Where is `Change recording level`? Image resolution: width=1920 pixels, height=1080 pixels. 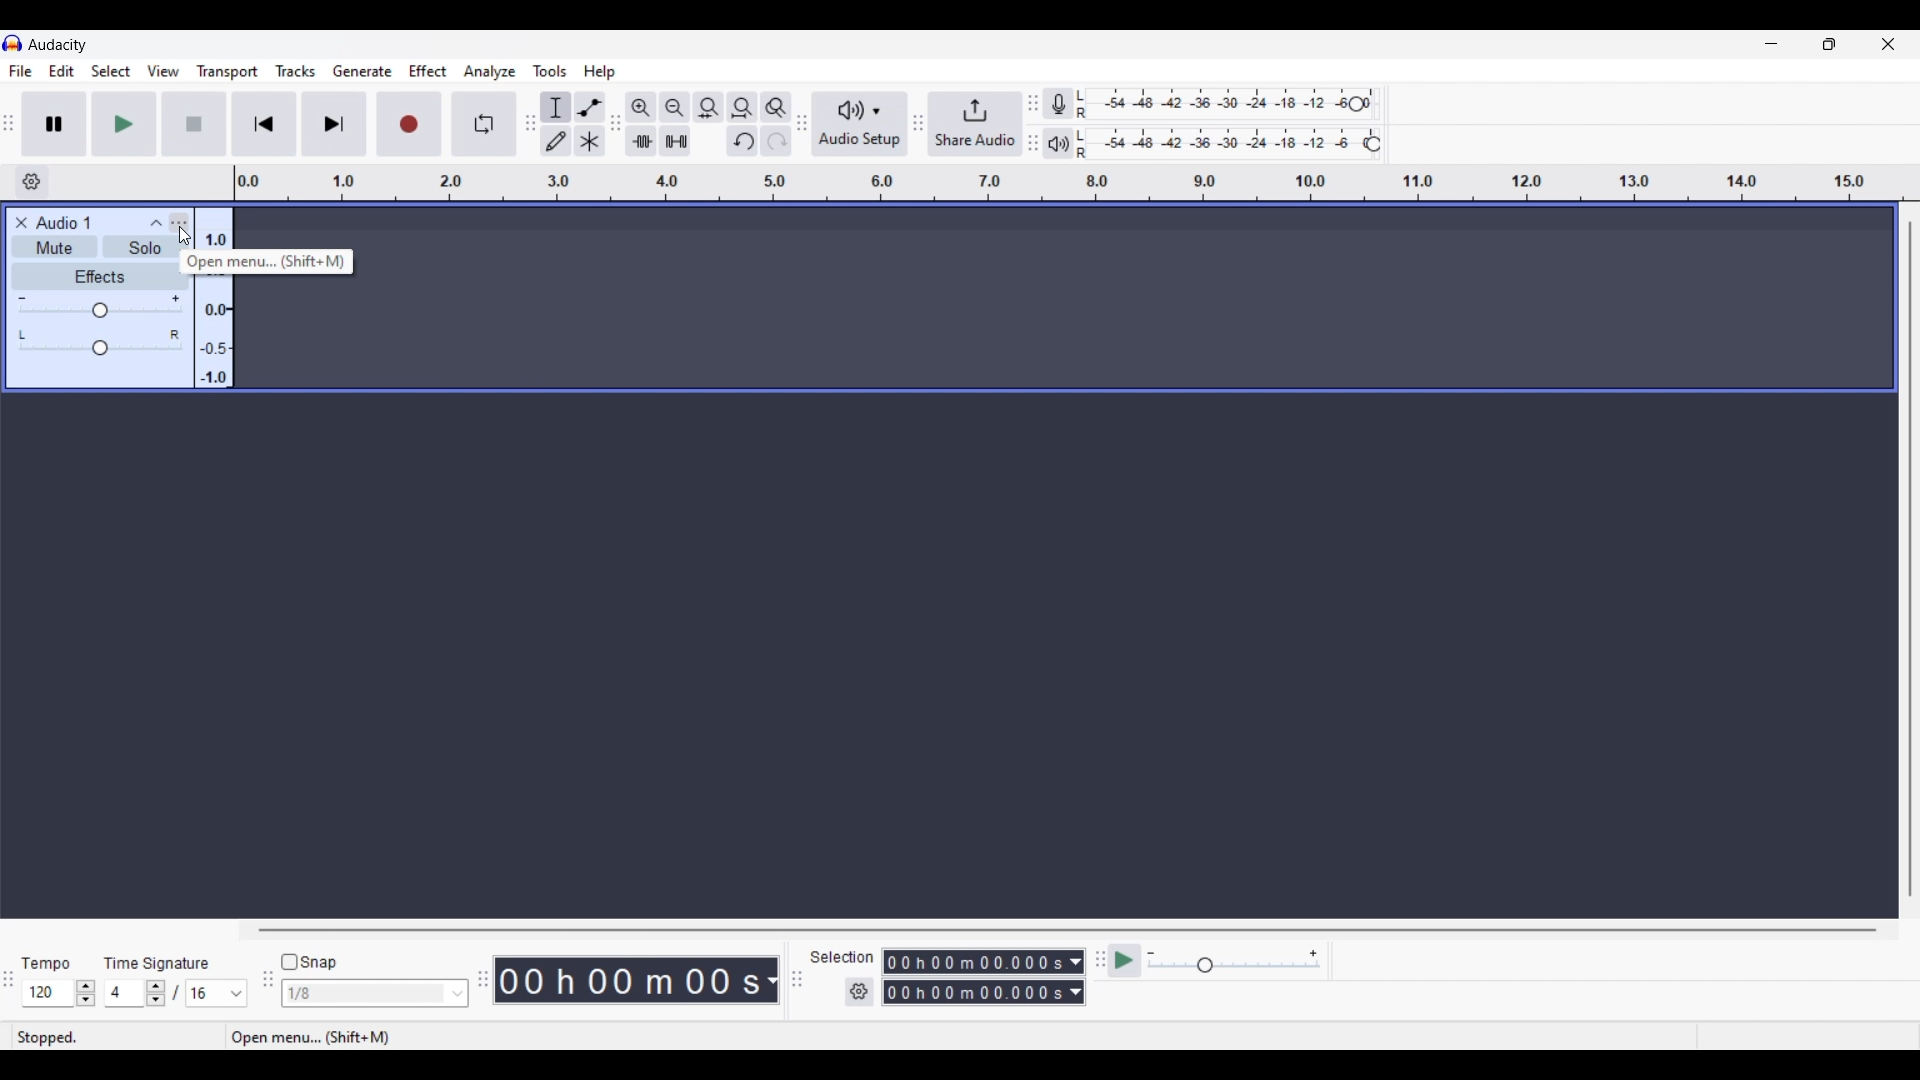
Change recording level is located at coordinates (1356, 103).